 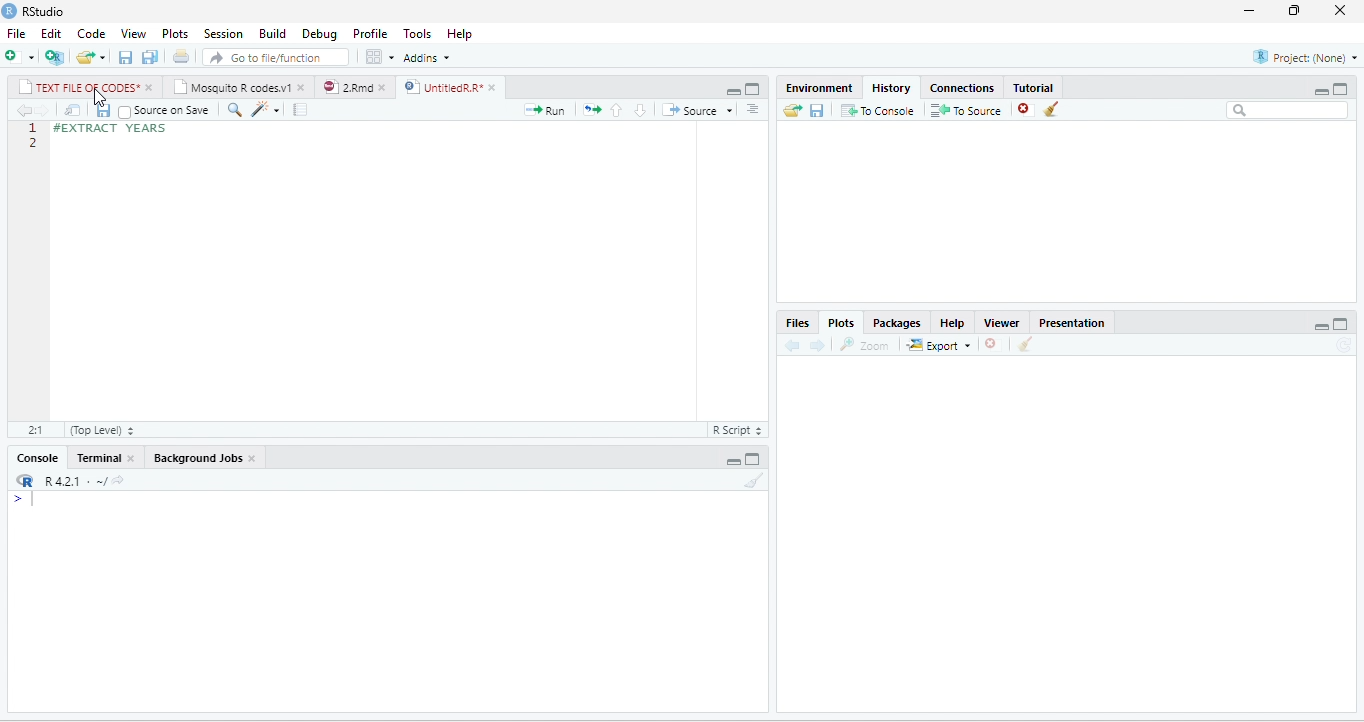 I want to click on File, so click(x=16, y=34).